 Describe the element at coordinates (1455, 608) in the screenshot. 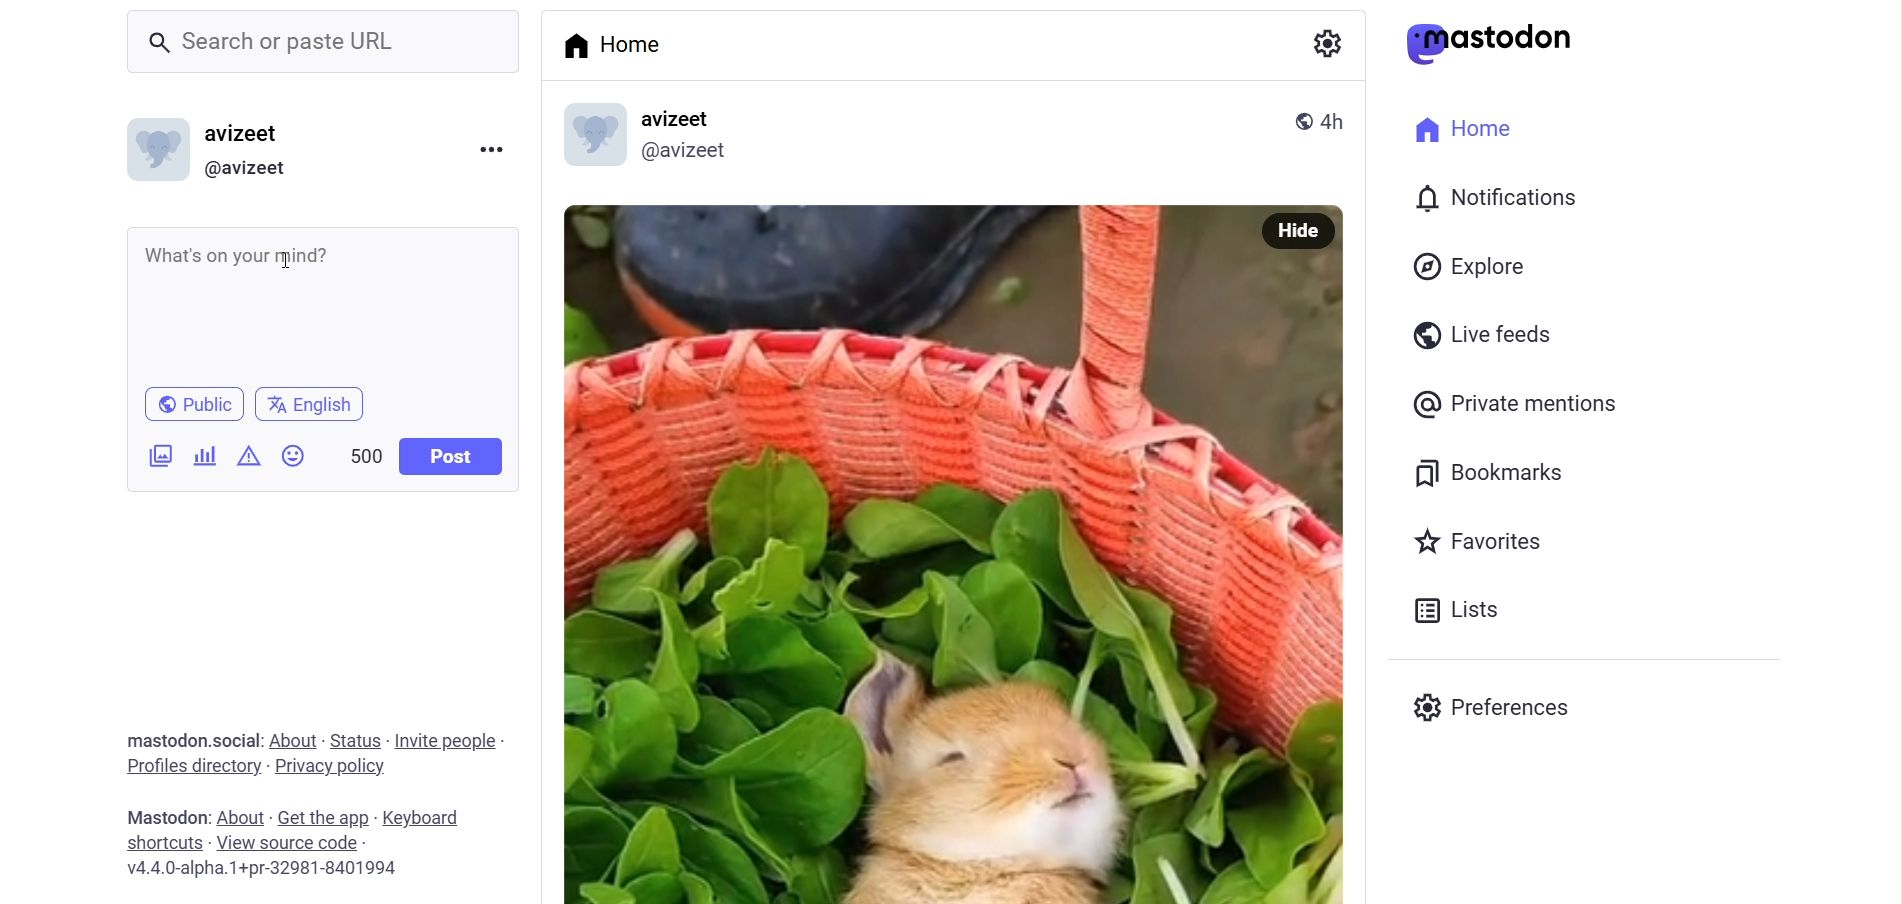

I see `Lists` at that location.